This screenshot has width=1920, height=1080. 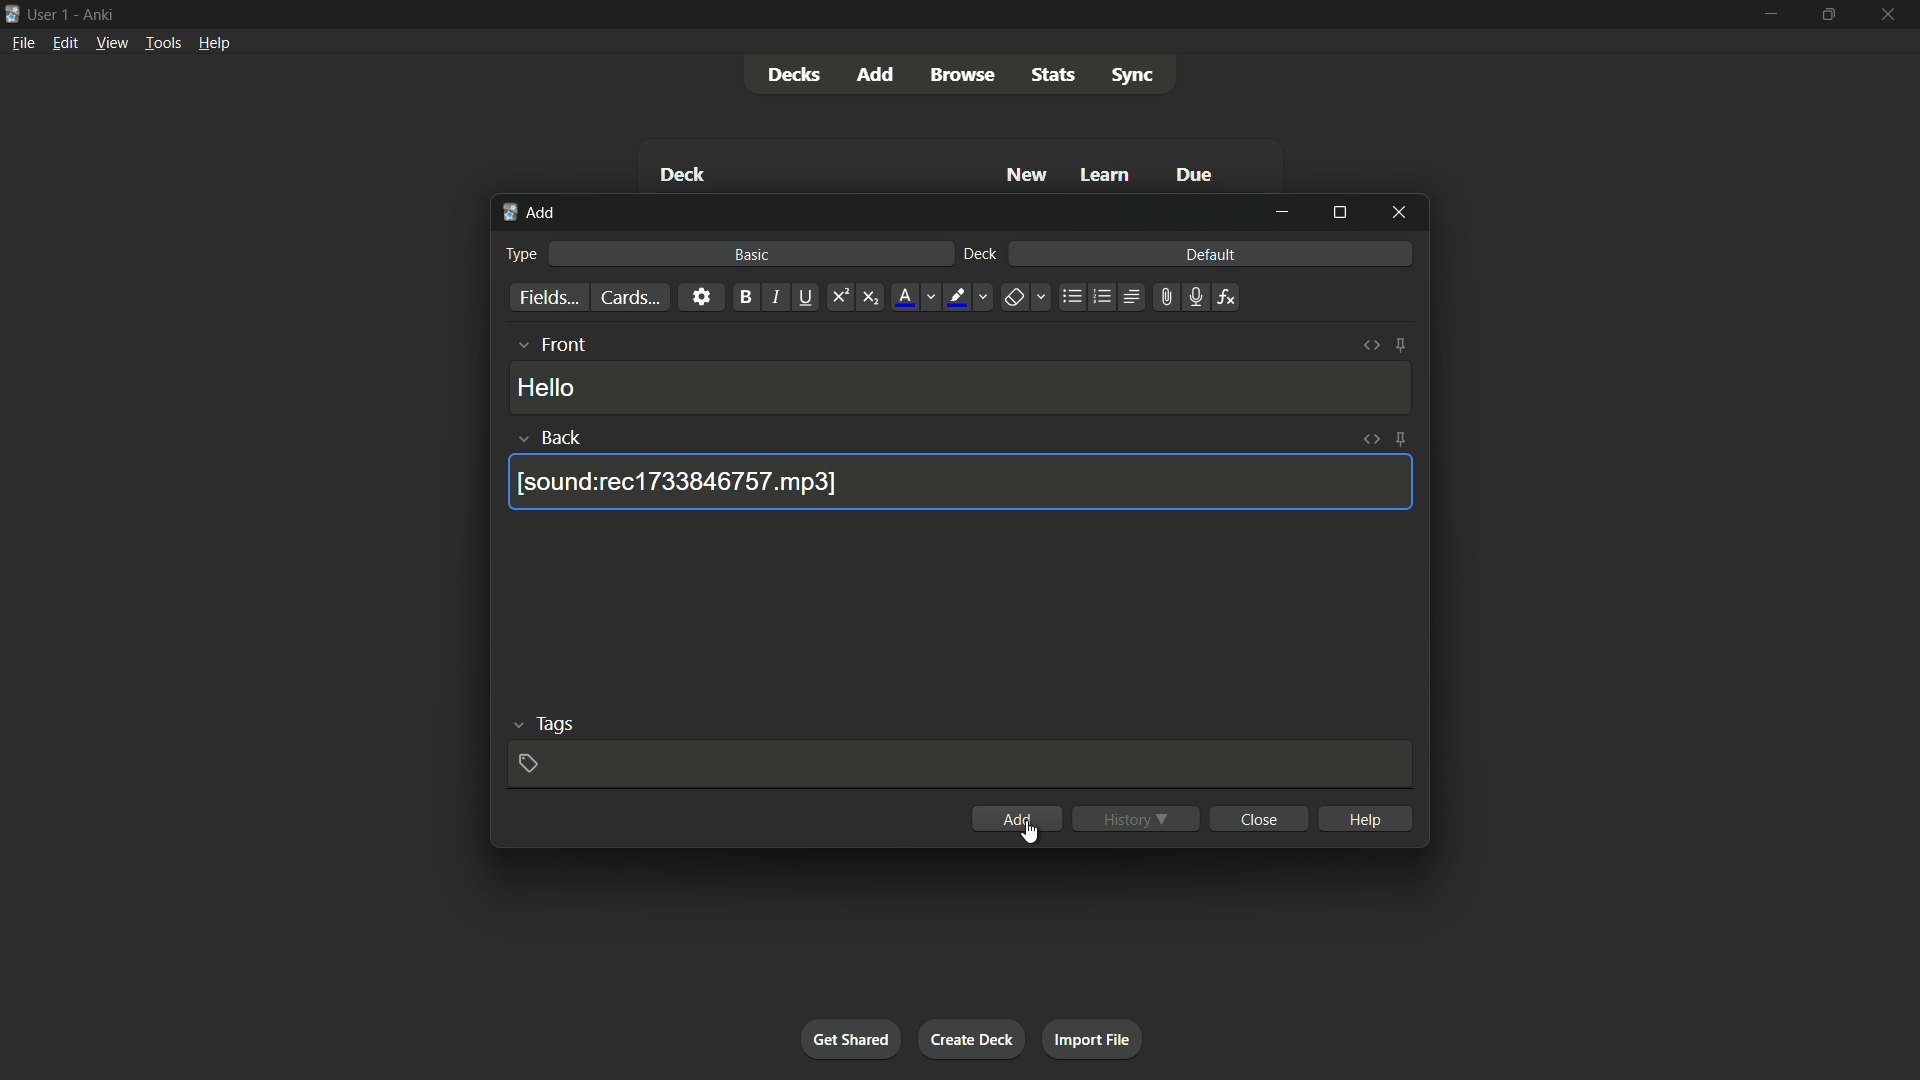 What do you see at coordinates (111, 43) in the screenshot?
I see `view menu` at bounding box center [111, 43].